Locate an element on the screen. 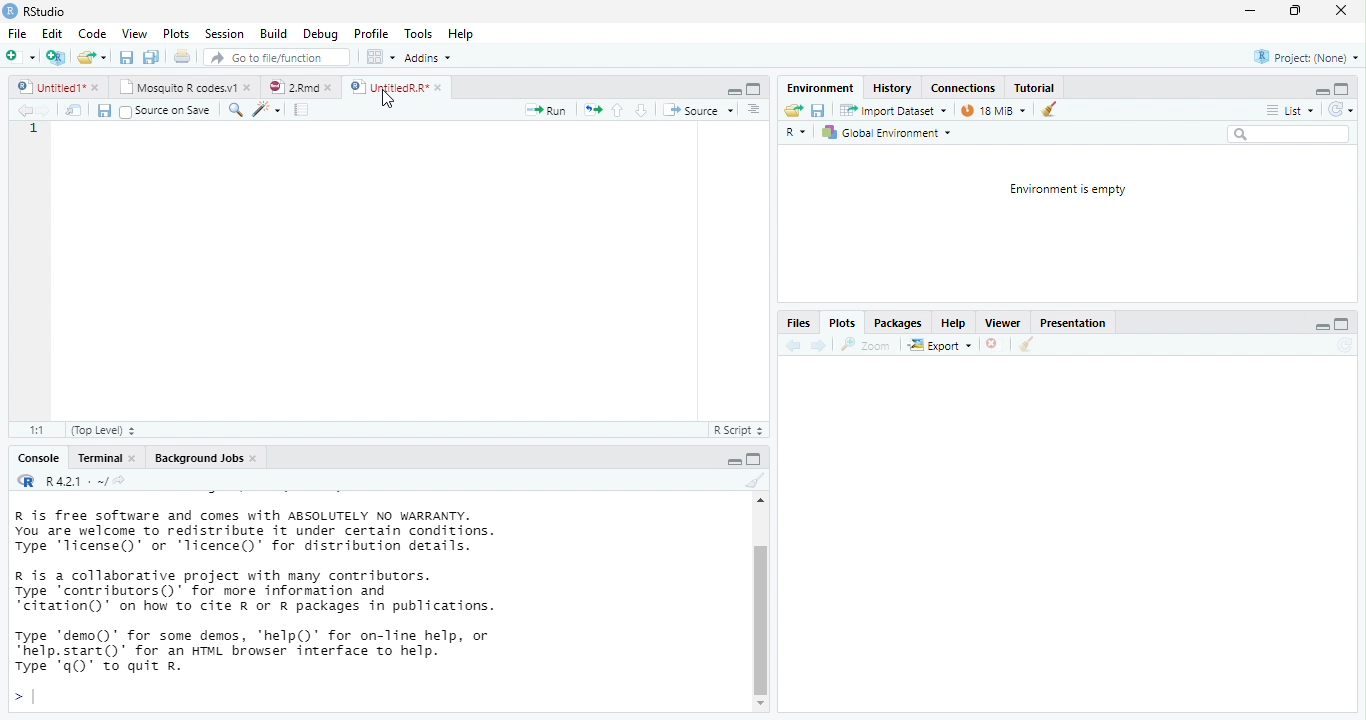 The height and width of the screenshot is (720, 1366). Tutorial is located at coordinates (1035, 87).